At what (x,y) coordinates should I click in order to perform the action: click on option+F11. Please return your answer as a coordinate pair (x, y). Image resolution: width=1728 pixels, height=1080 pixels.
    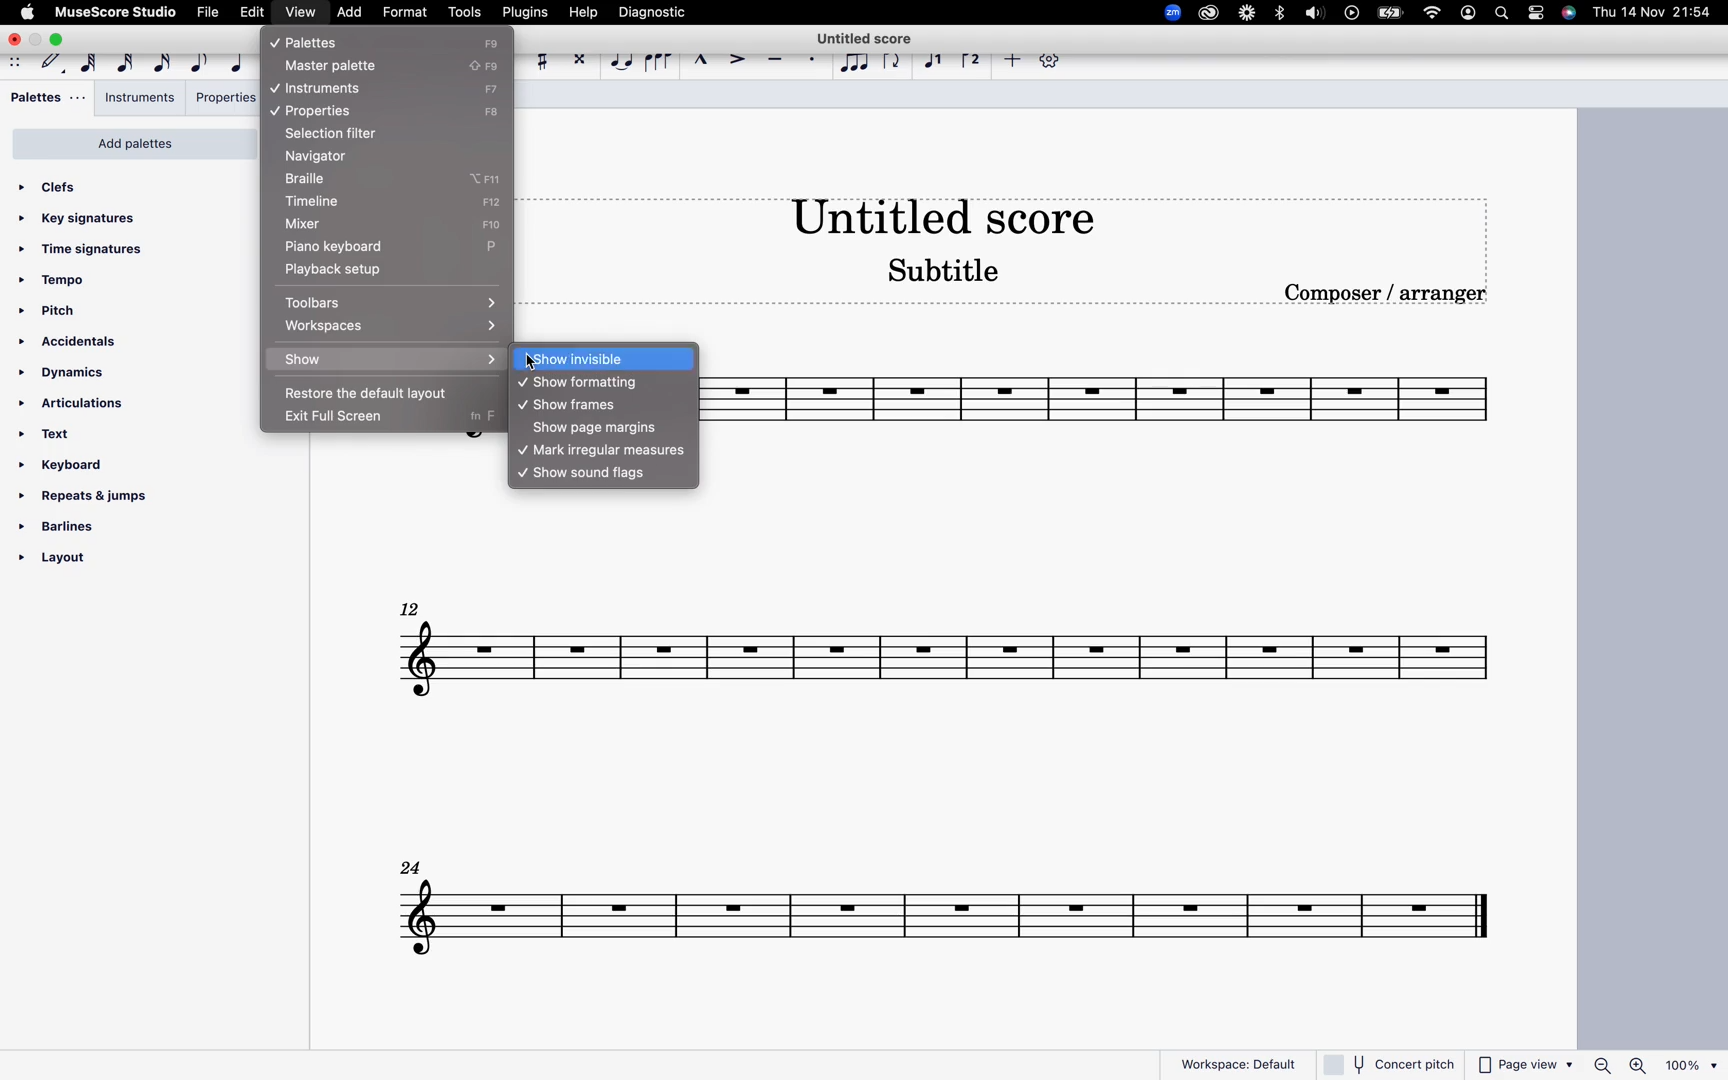
    Looking at the image, I should click on (493, 179).